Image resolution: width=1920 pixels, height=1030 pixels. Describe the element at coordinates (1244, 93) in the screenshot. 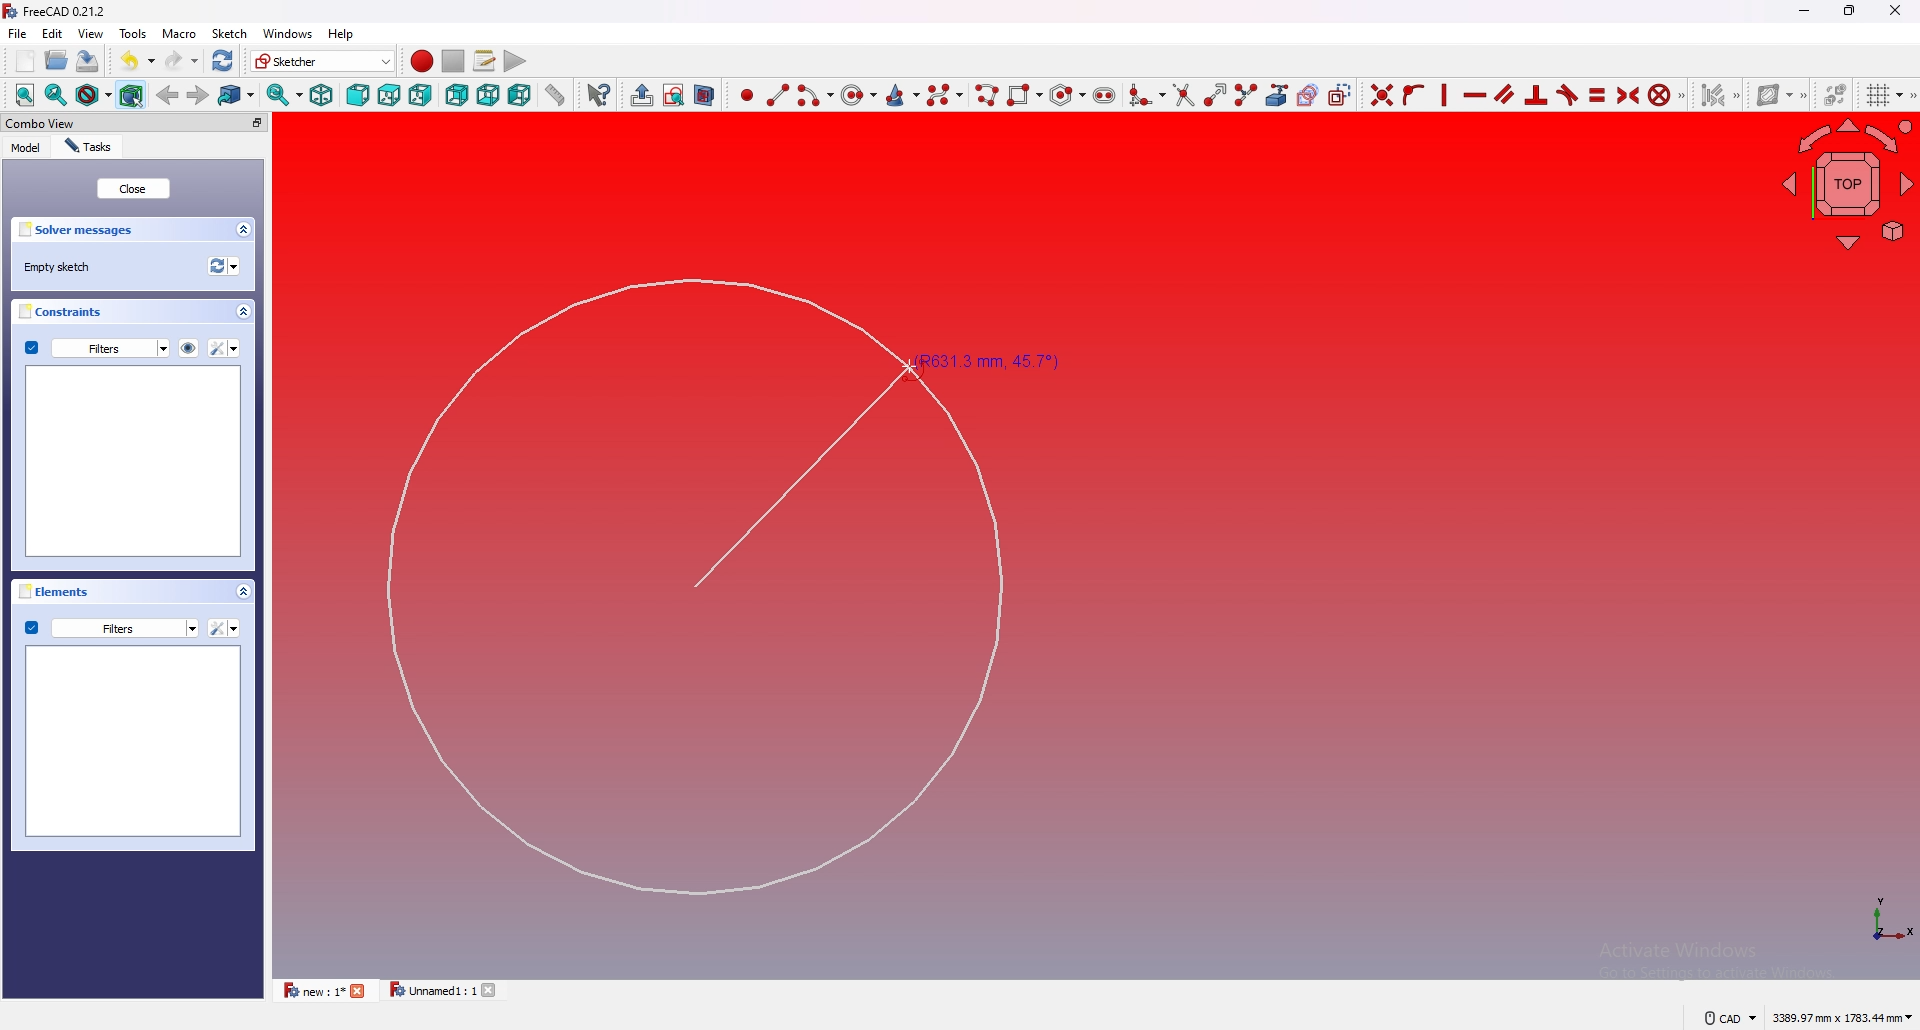

I see `split edge` at that location.